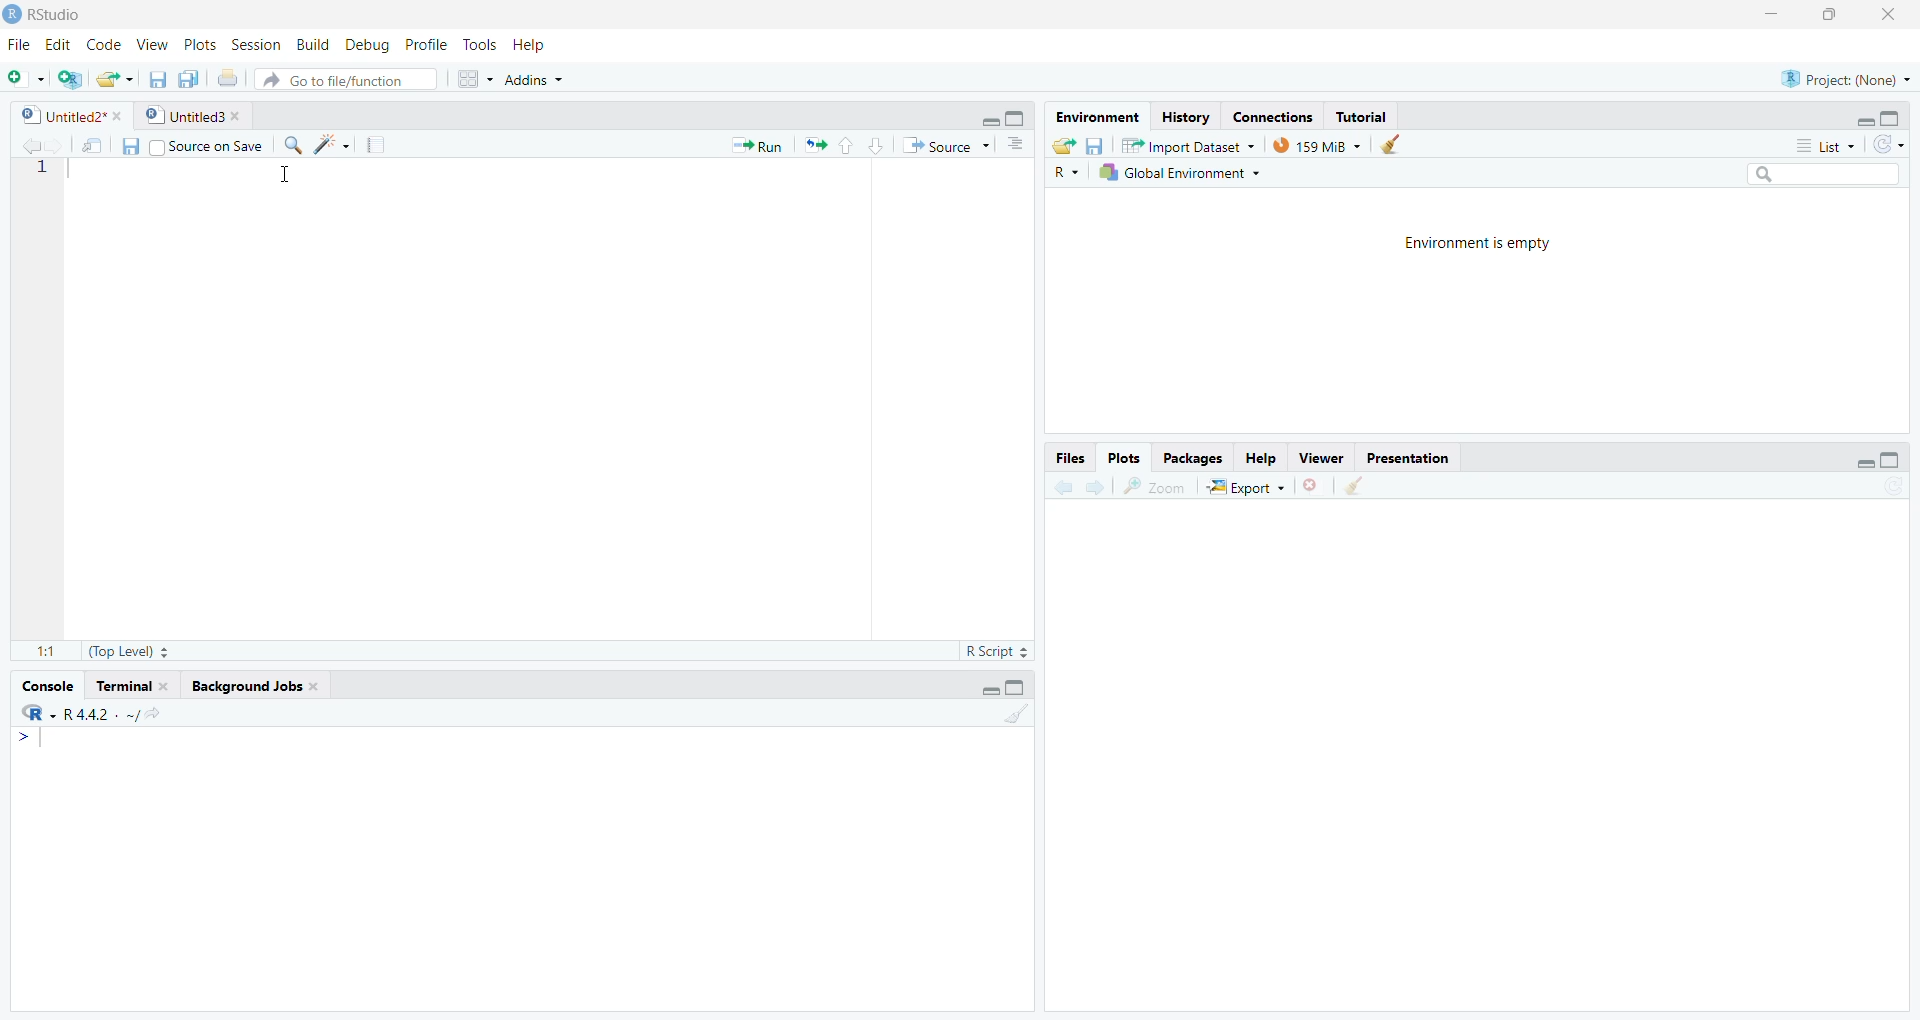  I want to click on addins, so click(534, 79).